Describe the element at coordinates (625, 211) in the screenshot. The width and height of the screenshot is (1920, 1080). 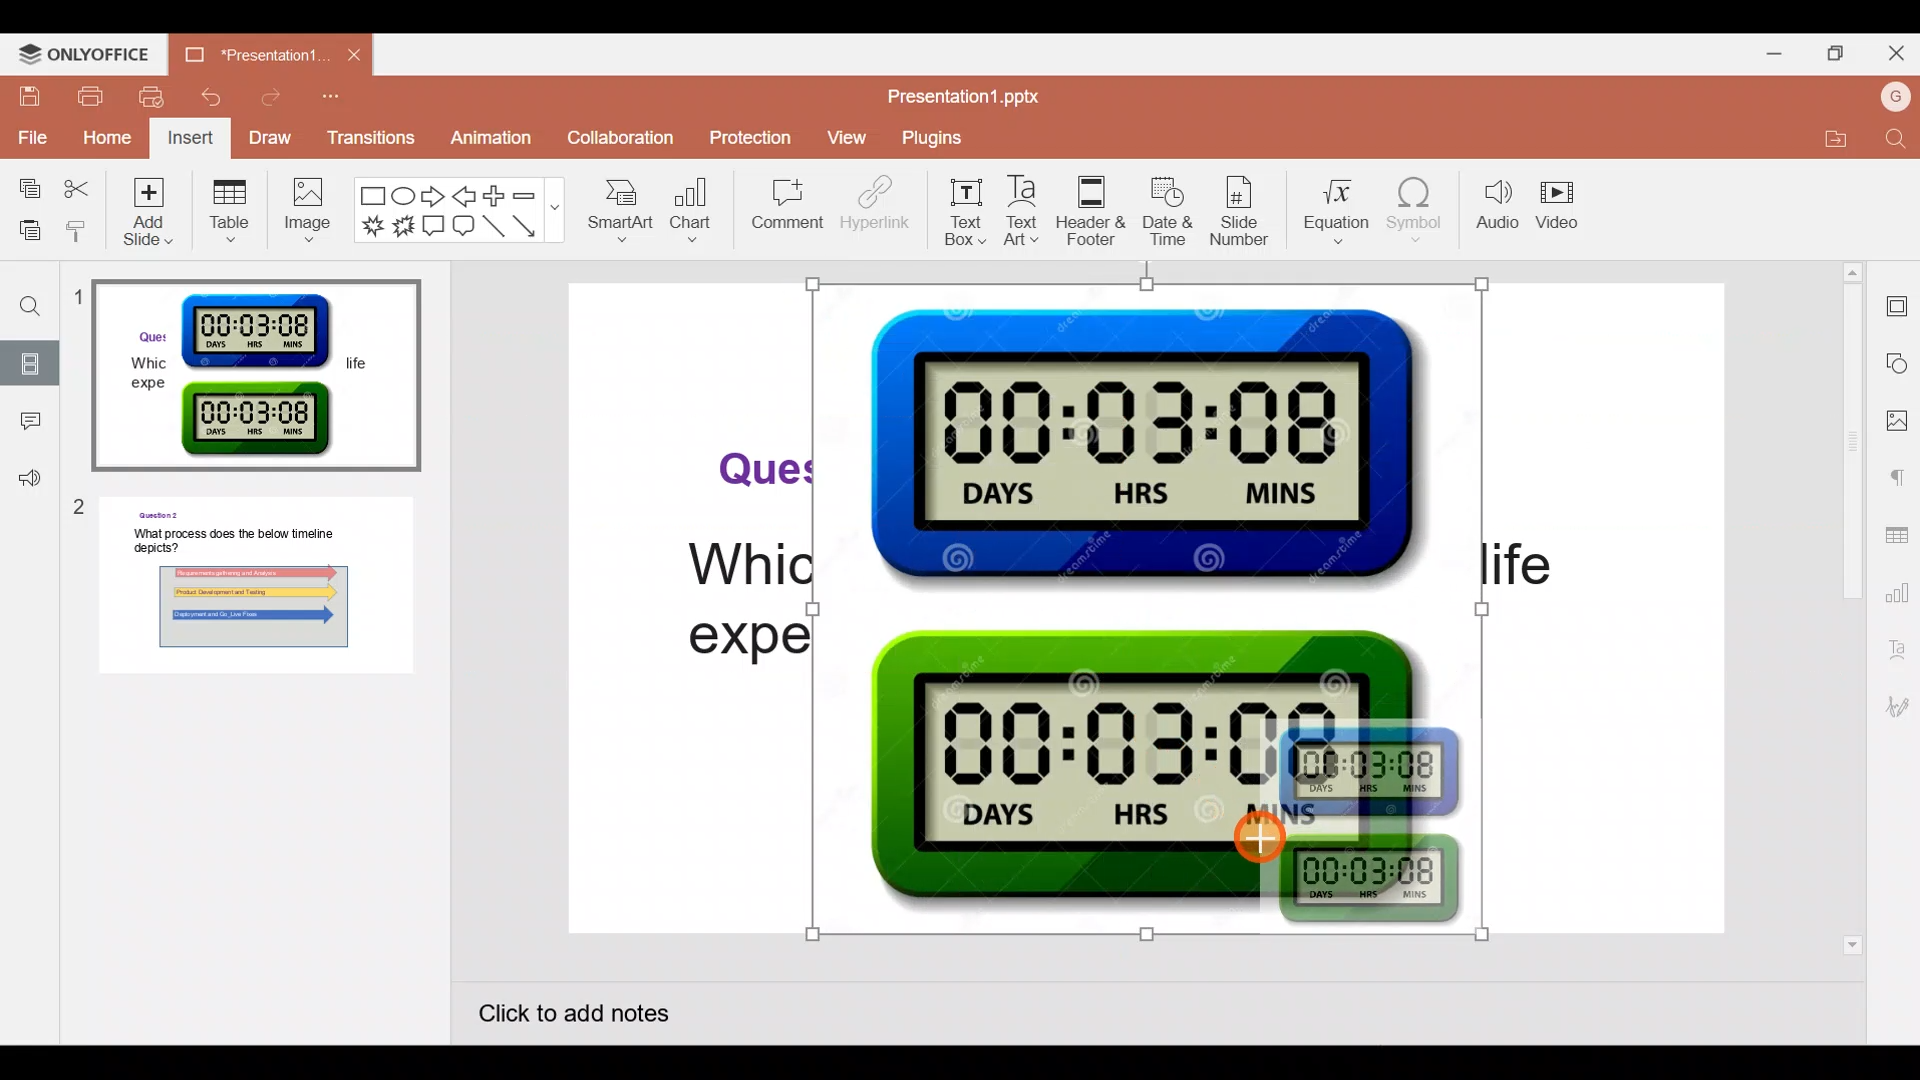
I see `SmartArt` at that location.